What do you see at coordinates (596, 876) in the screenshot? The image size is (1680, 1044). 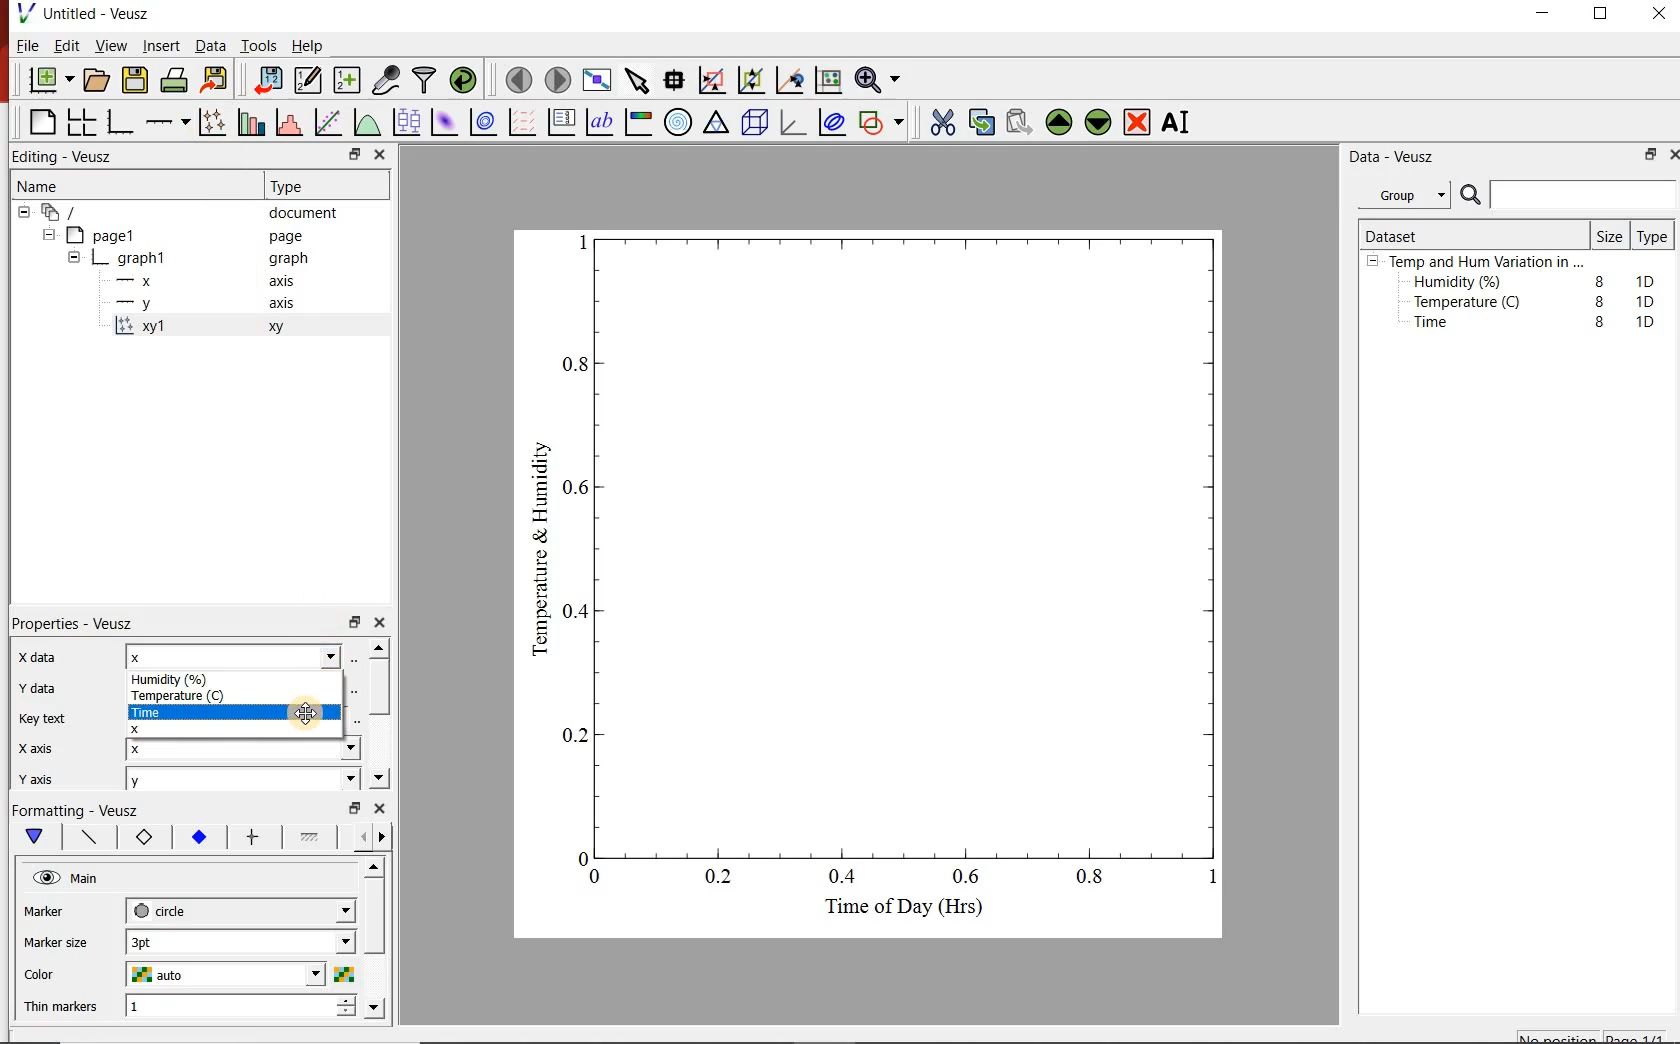 I see `0` at bounding box center [596, 876].